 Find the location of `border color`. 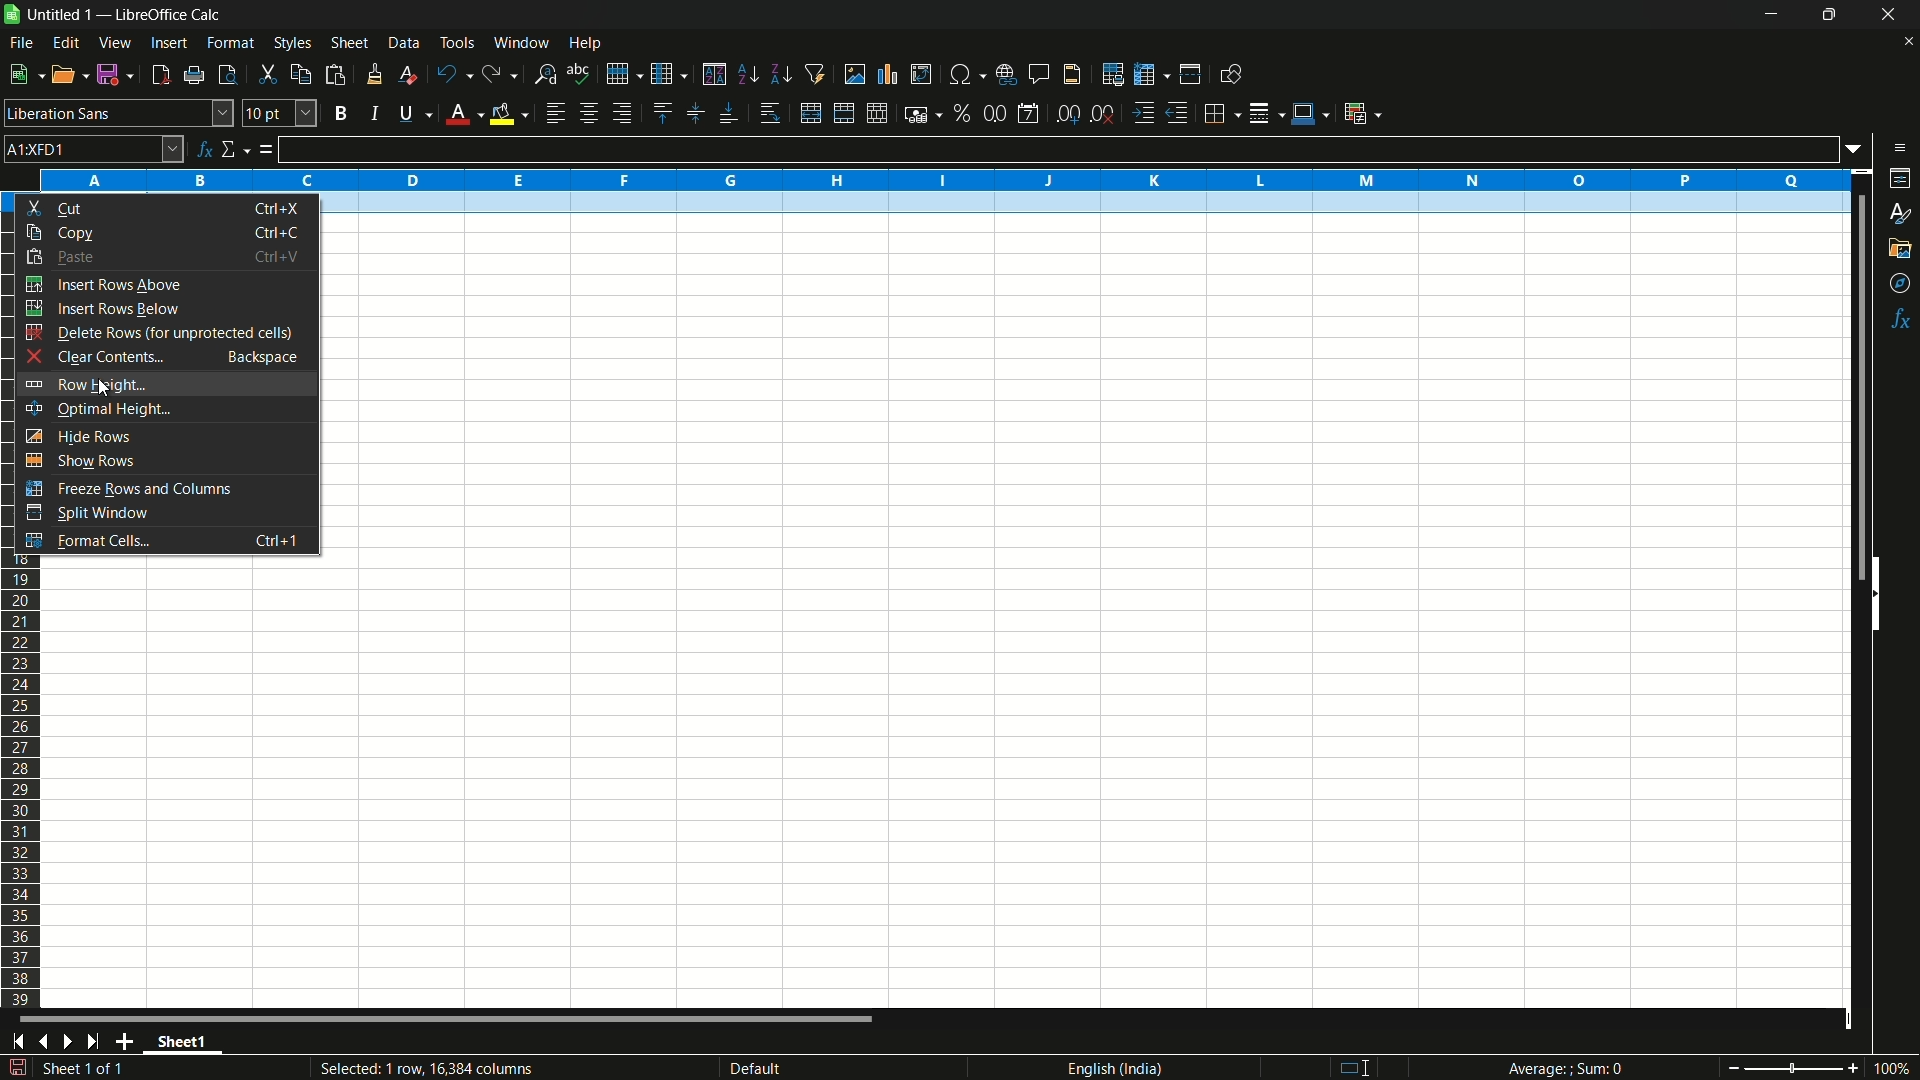

border color is located at coordinates (1310, 110).